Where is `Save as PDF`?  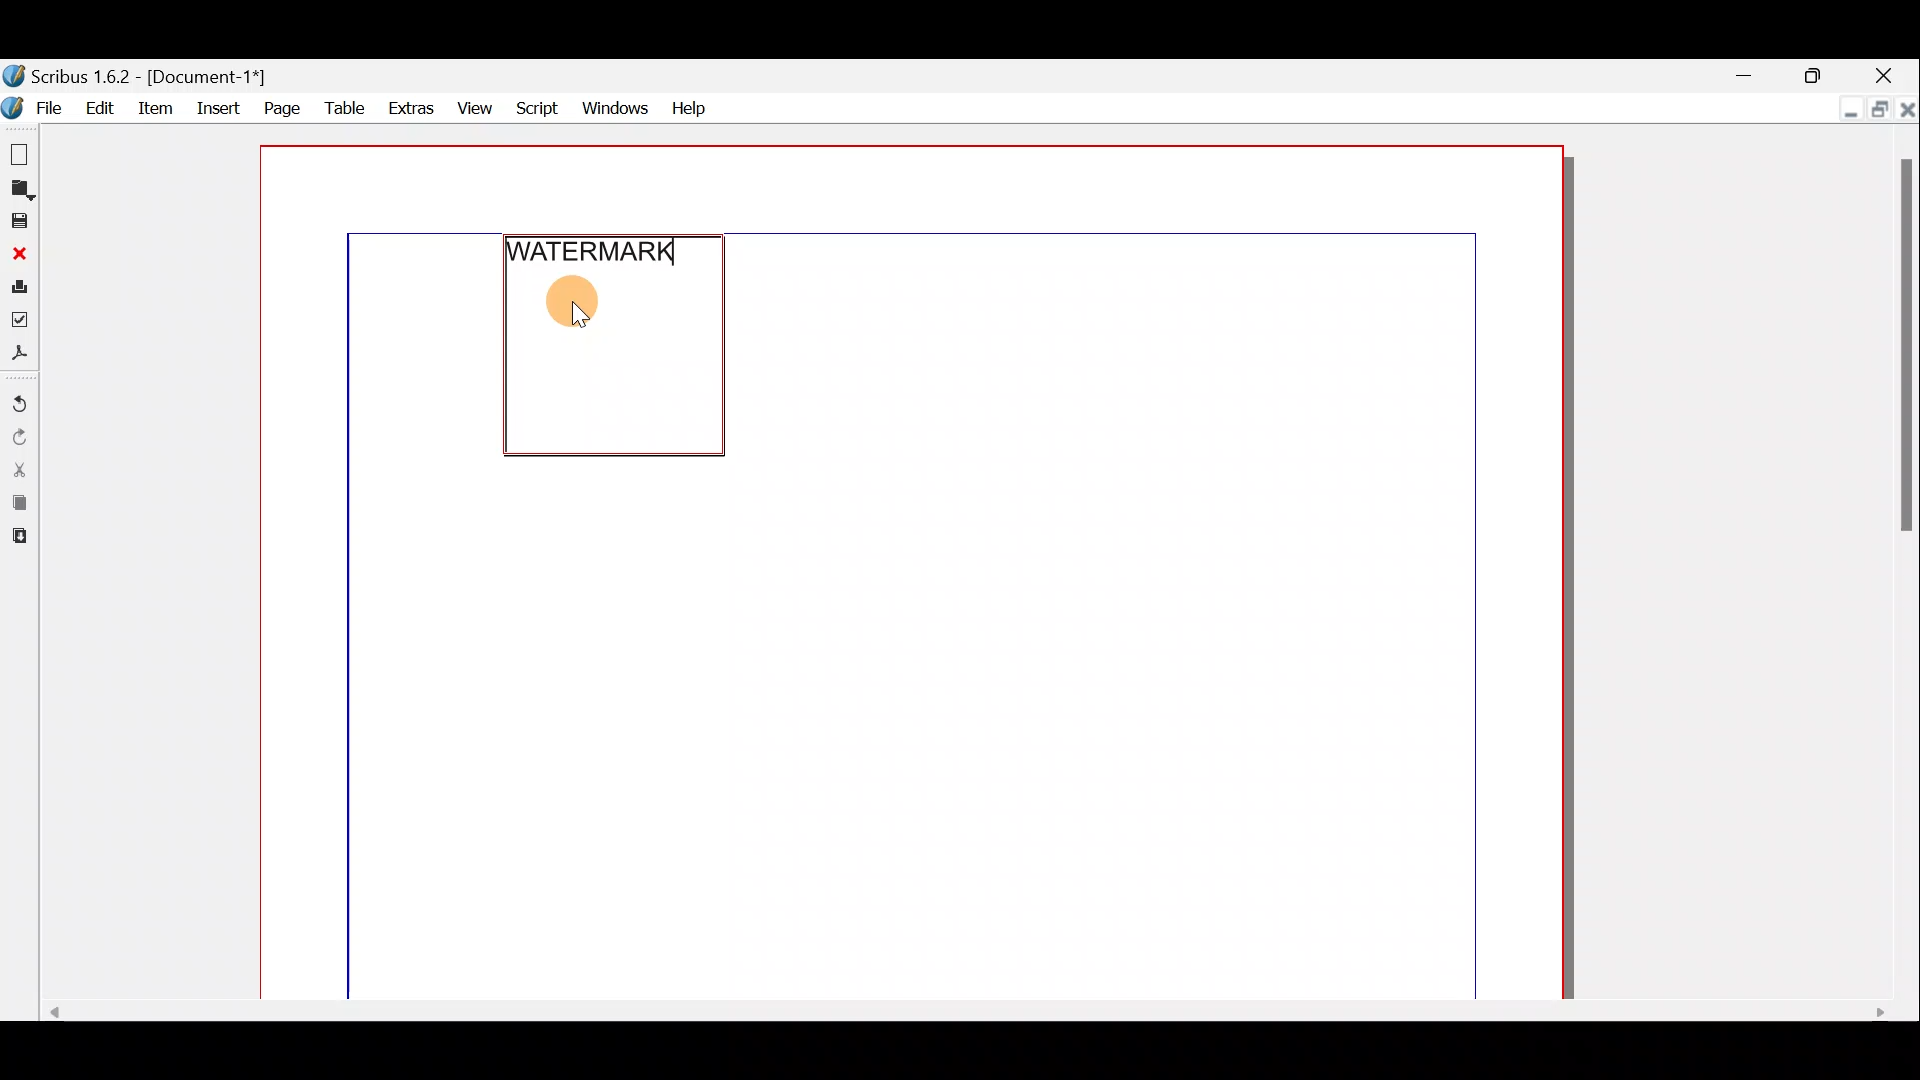
Save as PDF is located at coordinates (19, 356).